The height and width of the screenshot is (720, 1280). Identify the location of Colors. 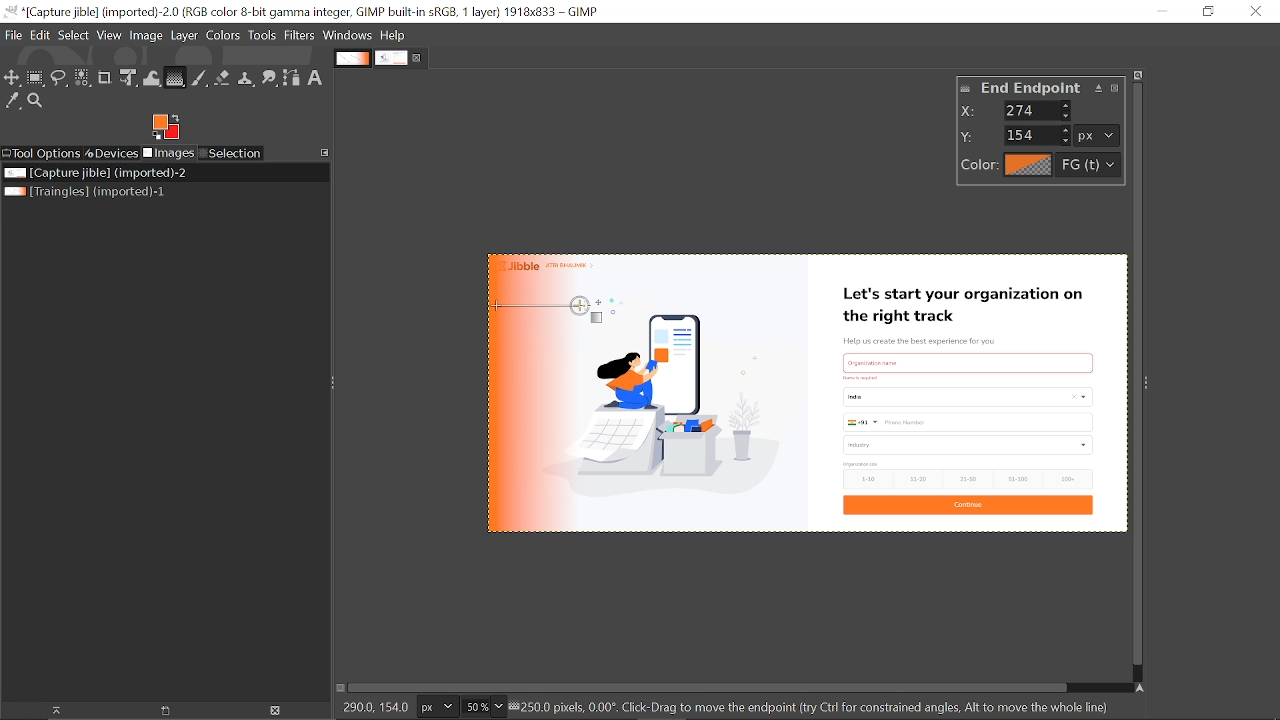
(225, 36).